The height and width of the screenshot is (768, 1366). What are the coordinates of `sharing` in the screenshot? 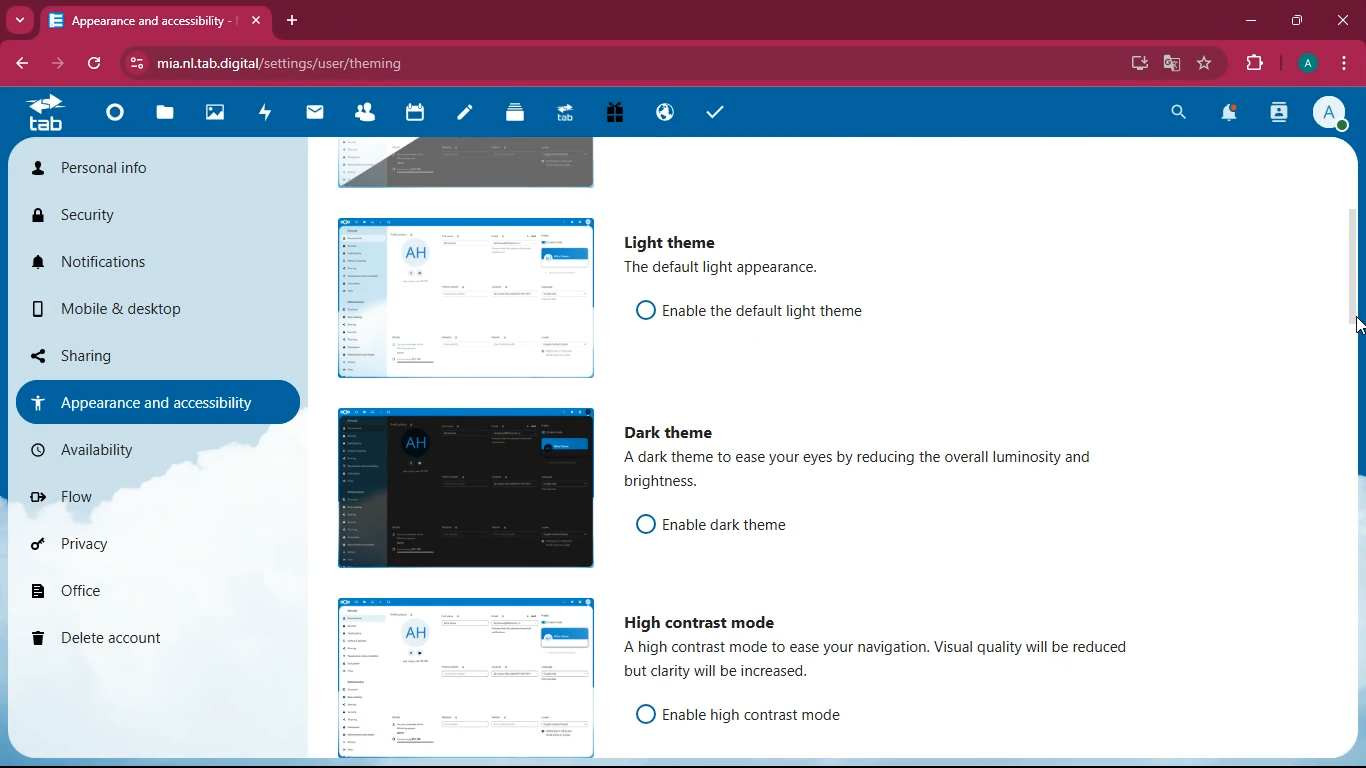 It's located at (122, 355).